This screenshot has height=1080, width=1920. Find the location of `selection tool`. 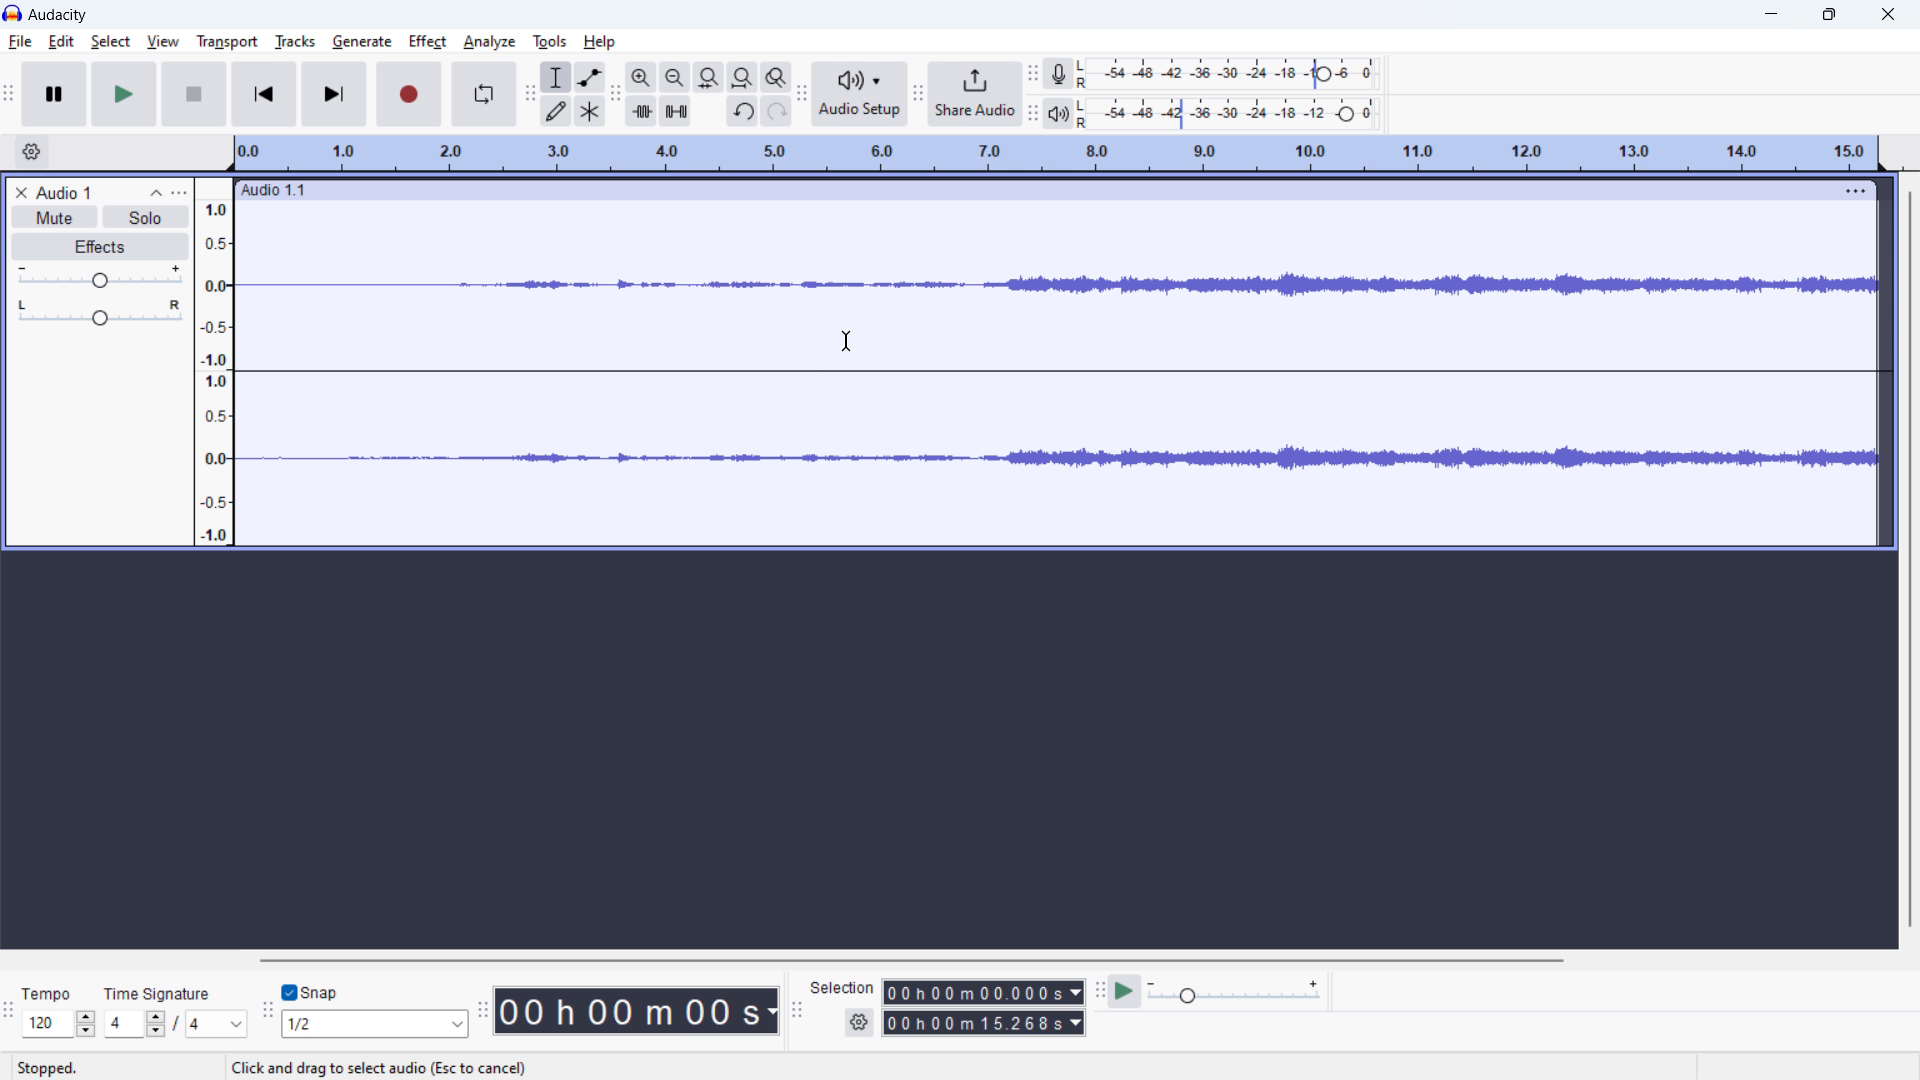

selection tool is located at coordinates (555, 77).